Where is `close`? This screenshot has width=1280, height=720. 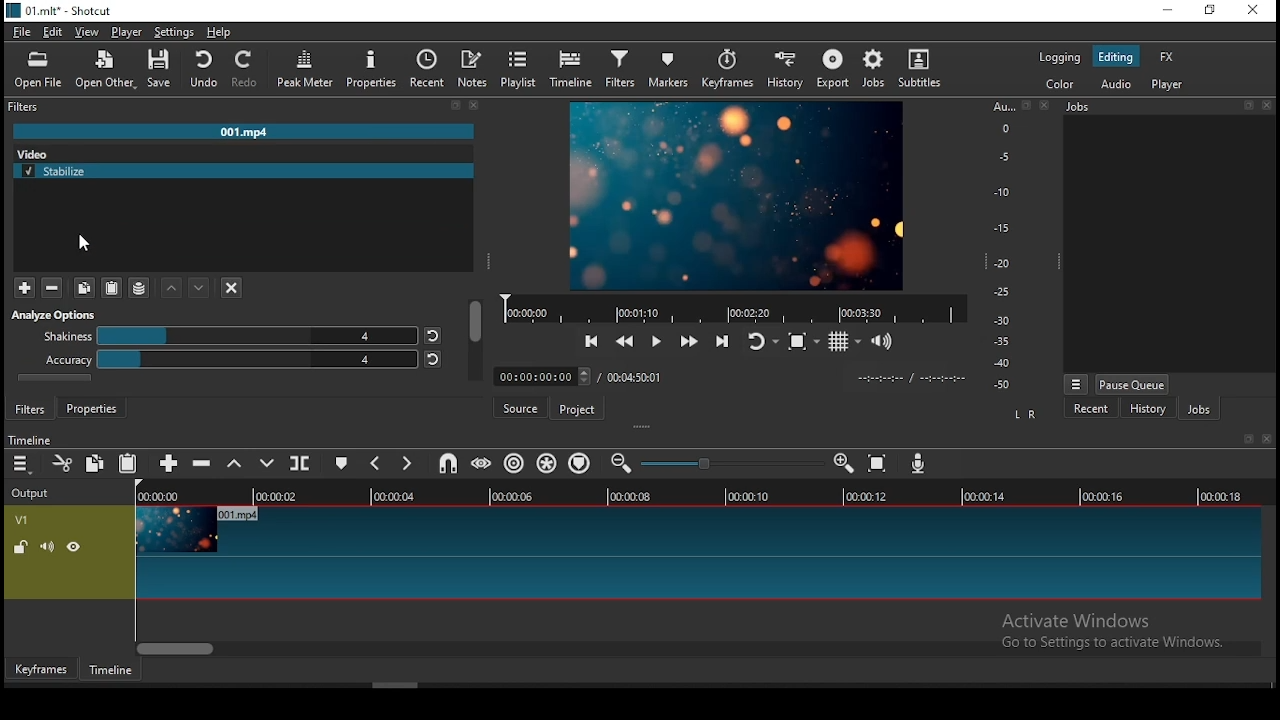
close is located at coordinates (1269, 440).